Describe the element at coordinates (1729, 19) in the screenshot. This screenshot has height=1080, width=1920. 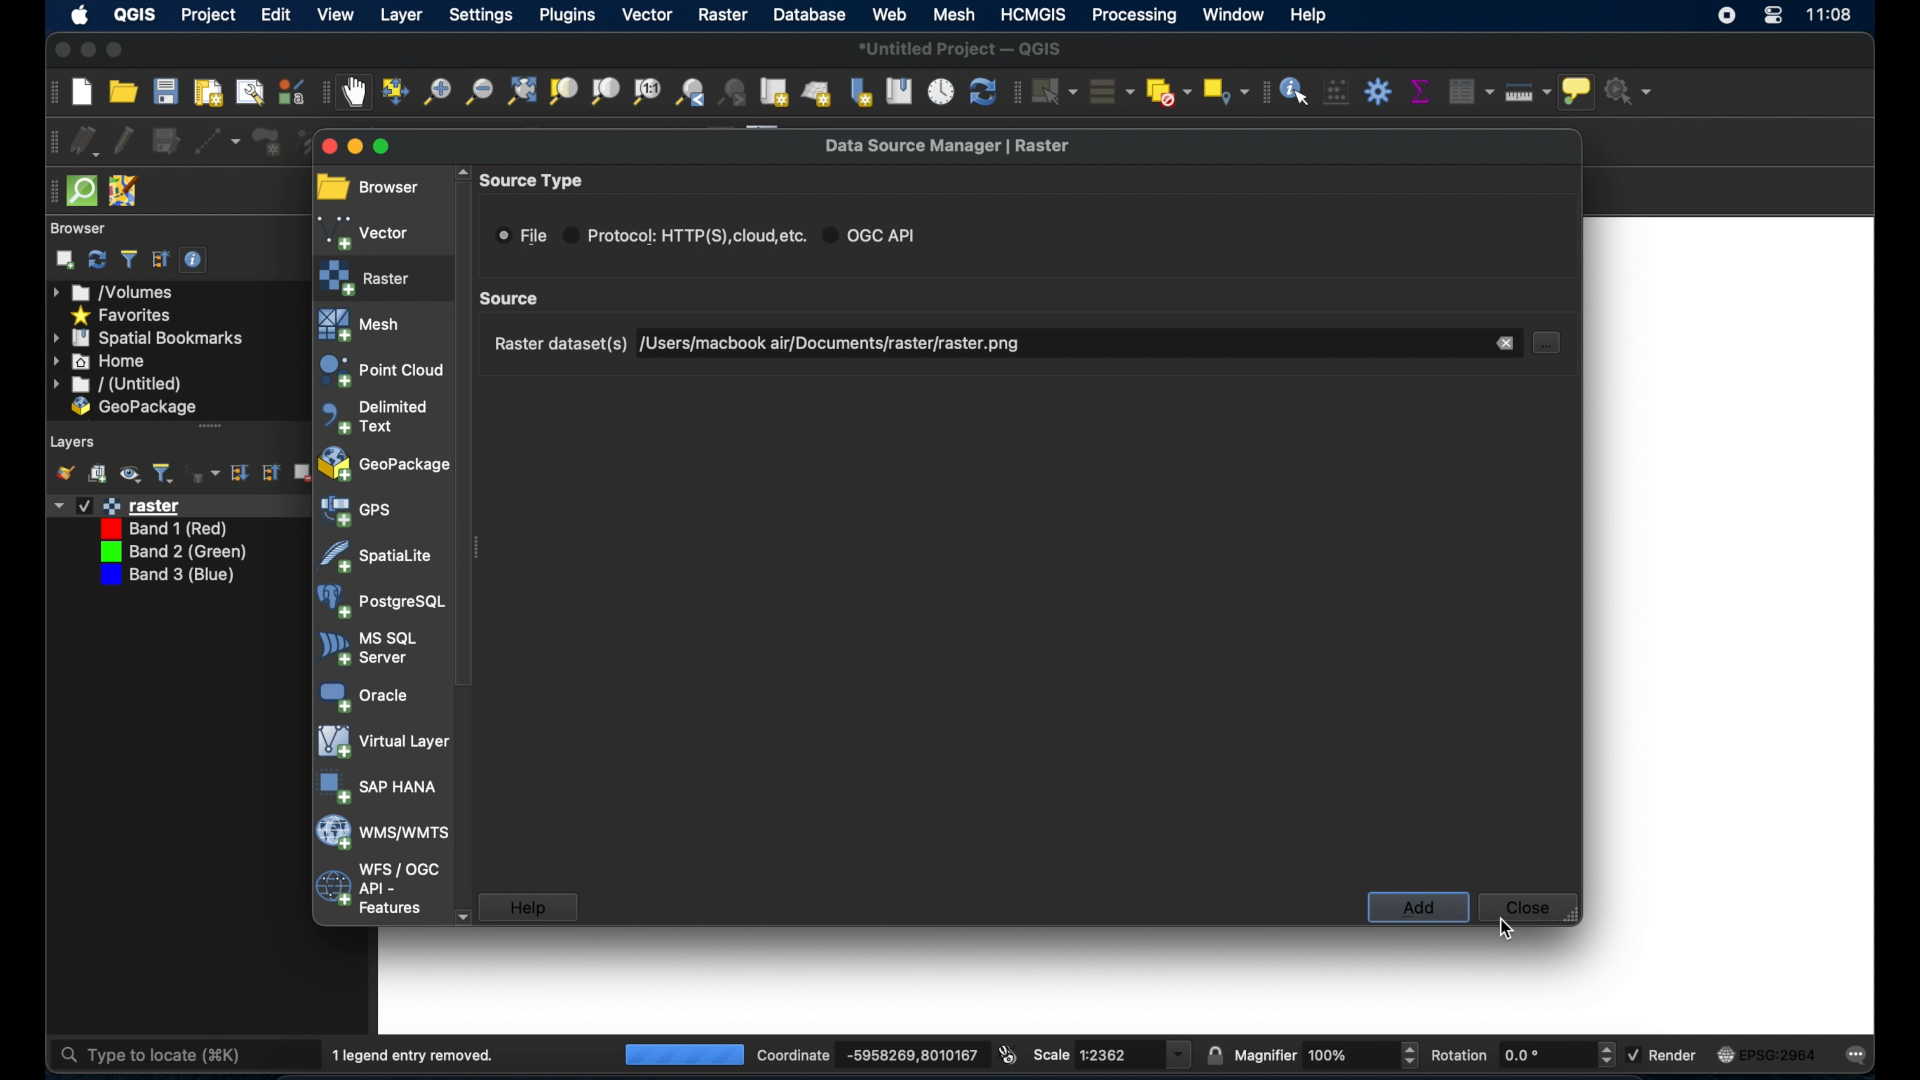
I see `screen recorder` at that location.